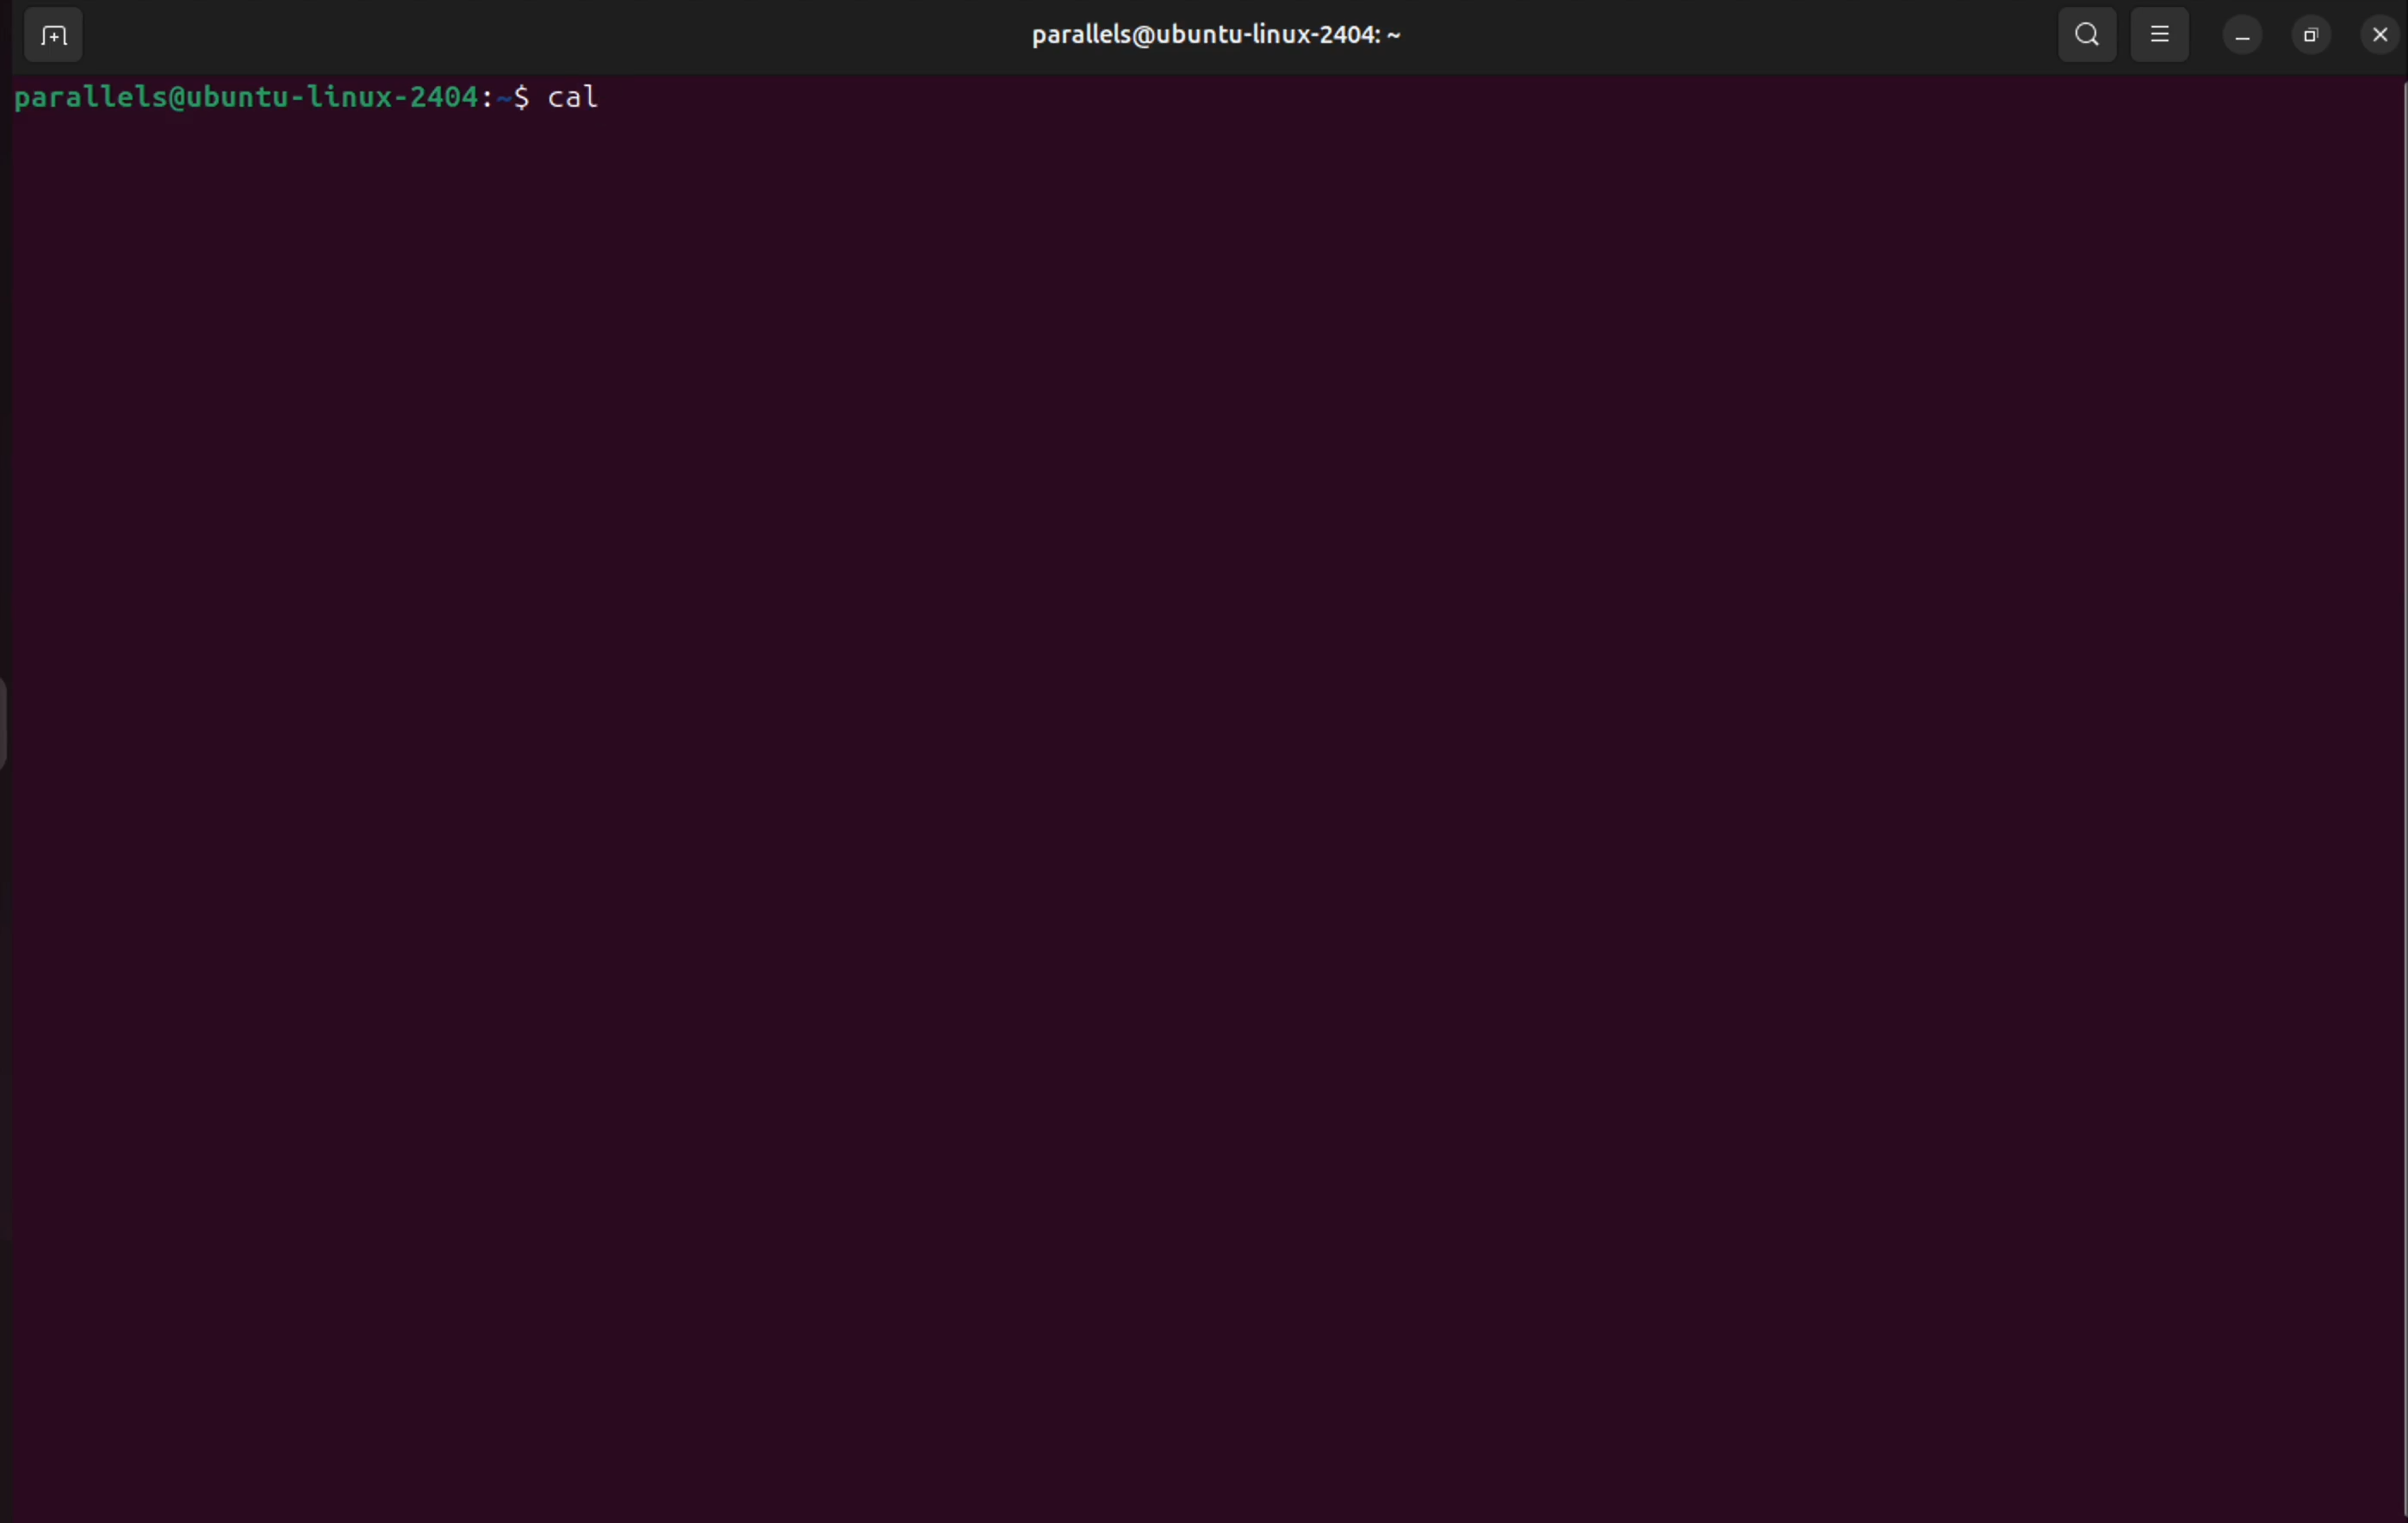  Describe the element at coordinates (2088, 37) in the screenshot. I see `search` at that location.